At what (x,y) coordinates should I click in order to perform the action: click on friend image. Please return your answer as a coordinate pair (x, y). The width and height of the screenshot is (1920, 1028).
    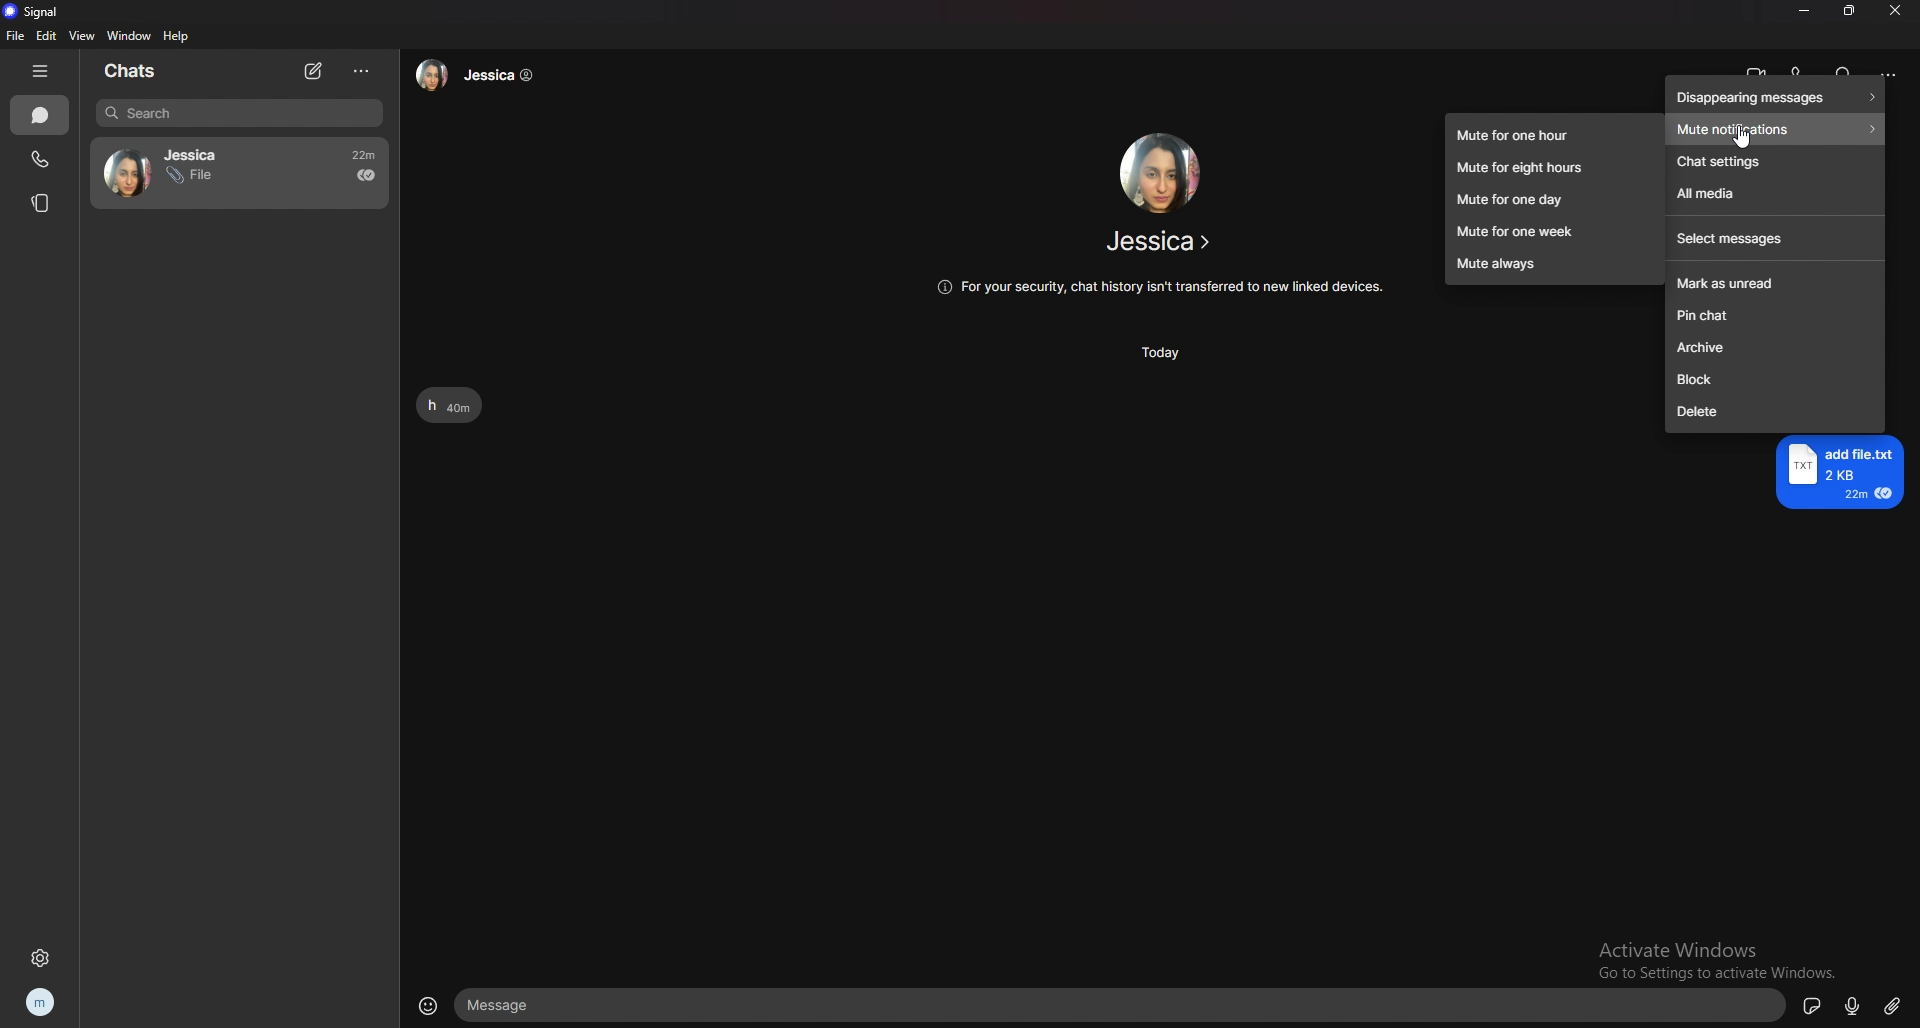
    Looking at the image, I should click on (1158, 171).